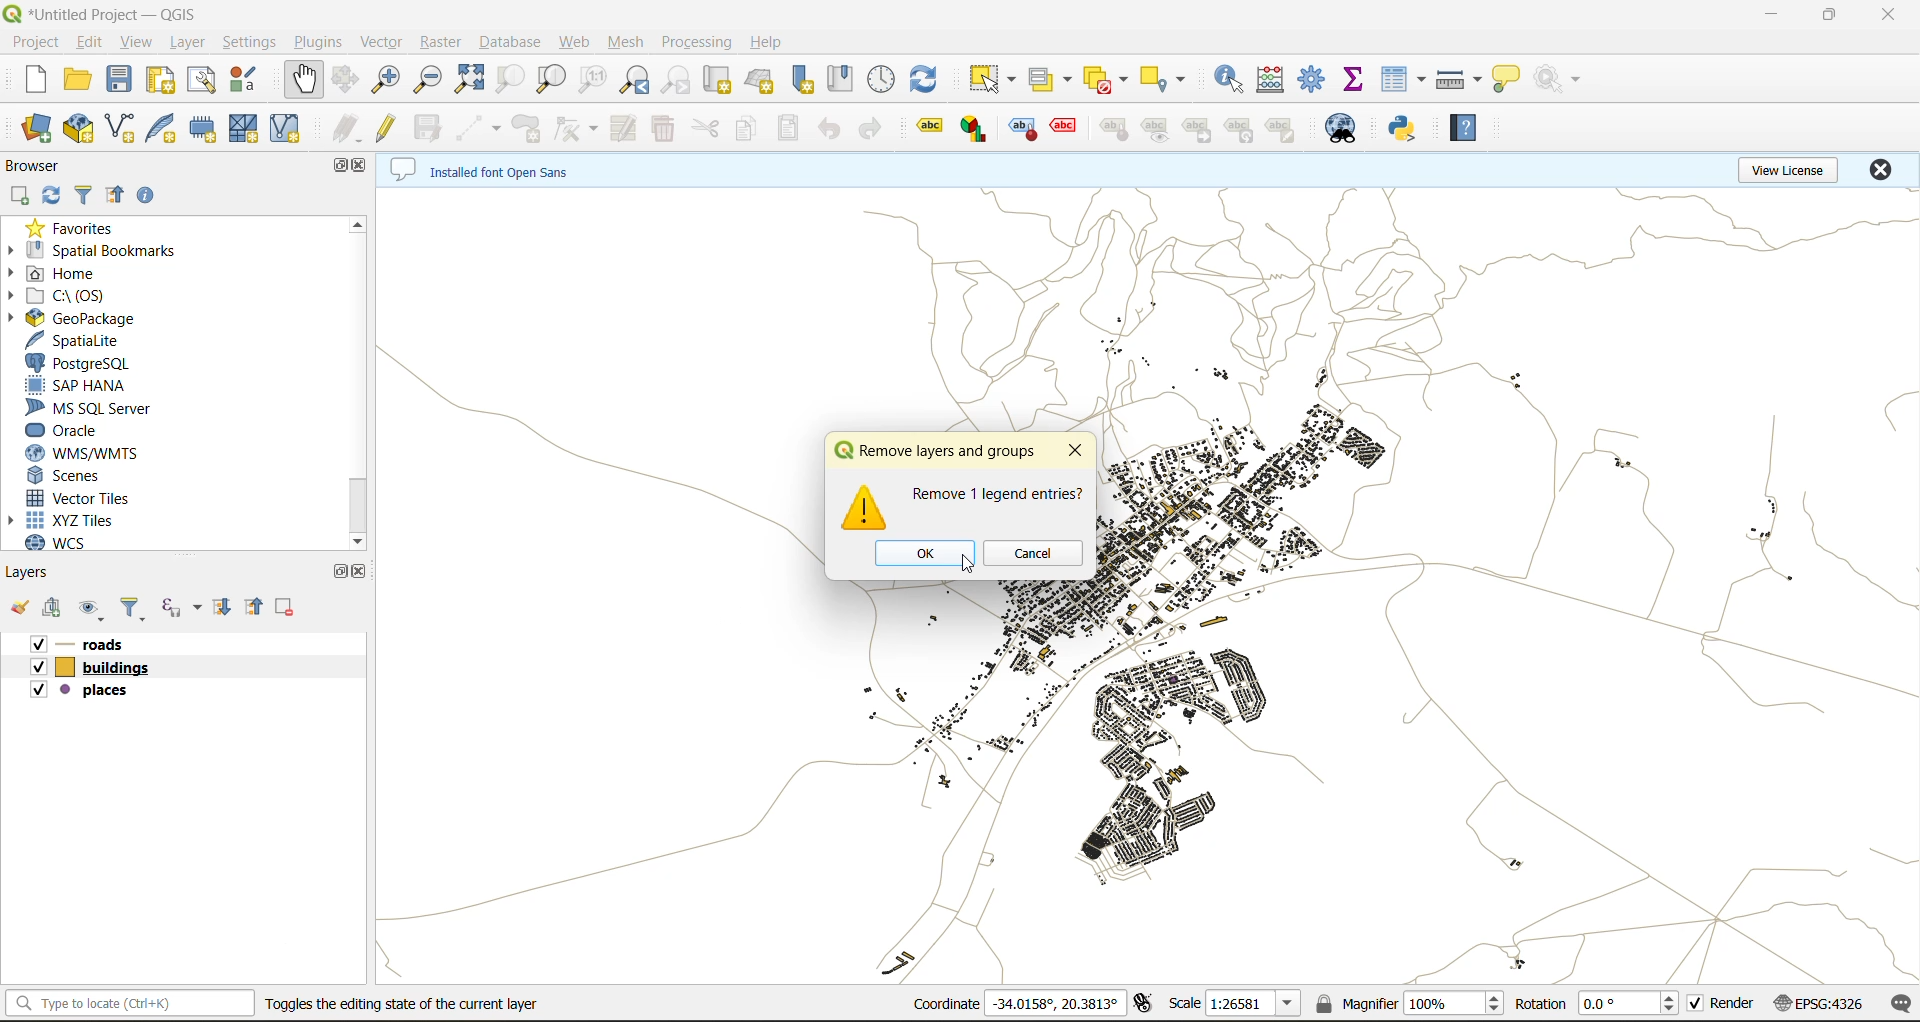 The height and width of the screenshot is (1022, 1920). I want to click on help, so click(1463, 129).